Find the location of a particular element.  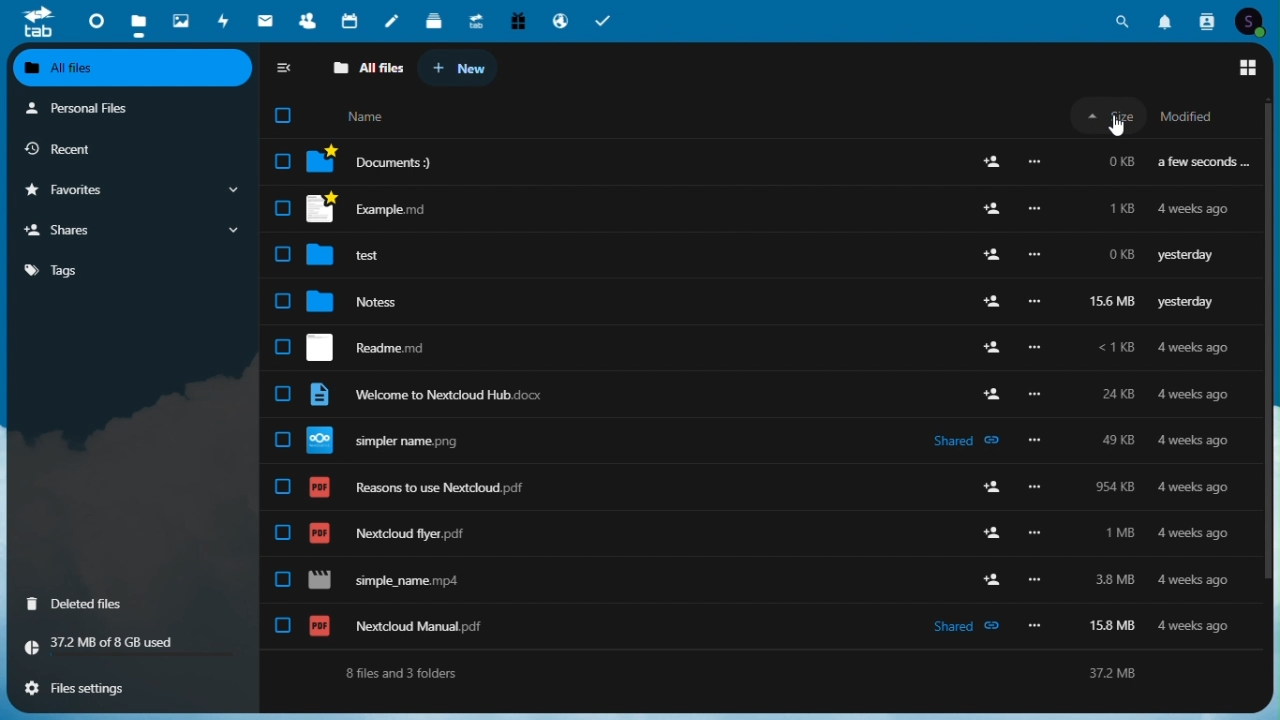

search is located at coordinates (1123, 20).